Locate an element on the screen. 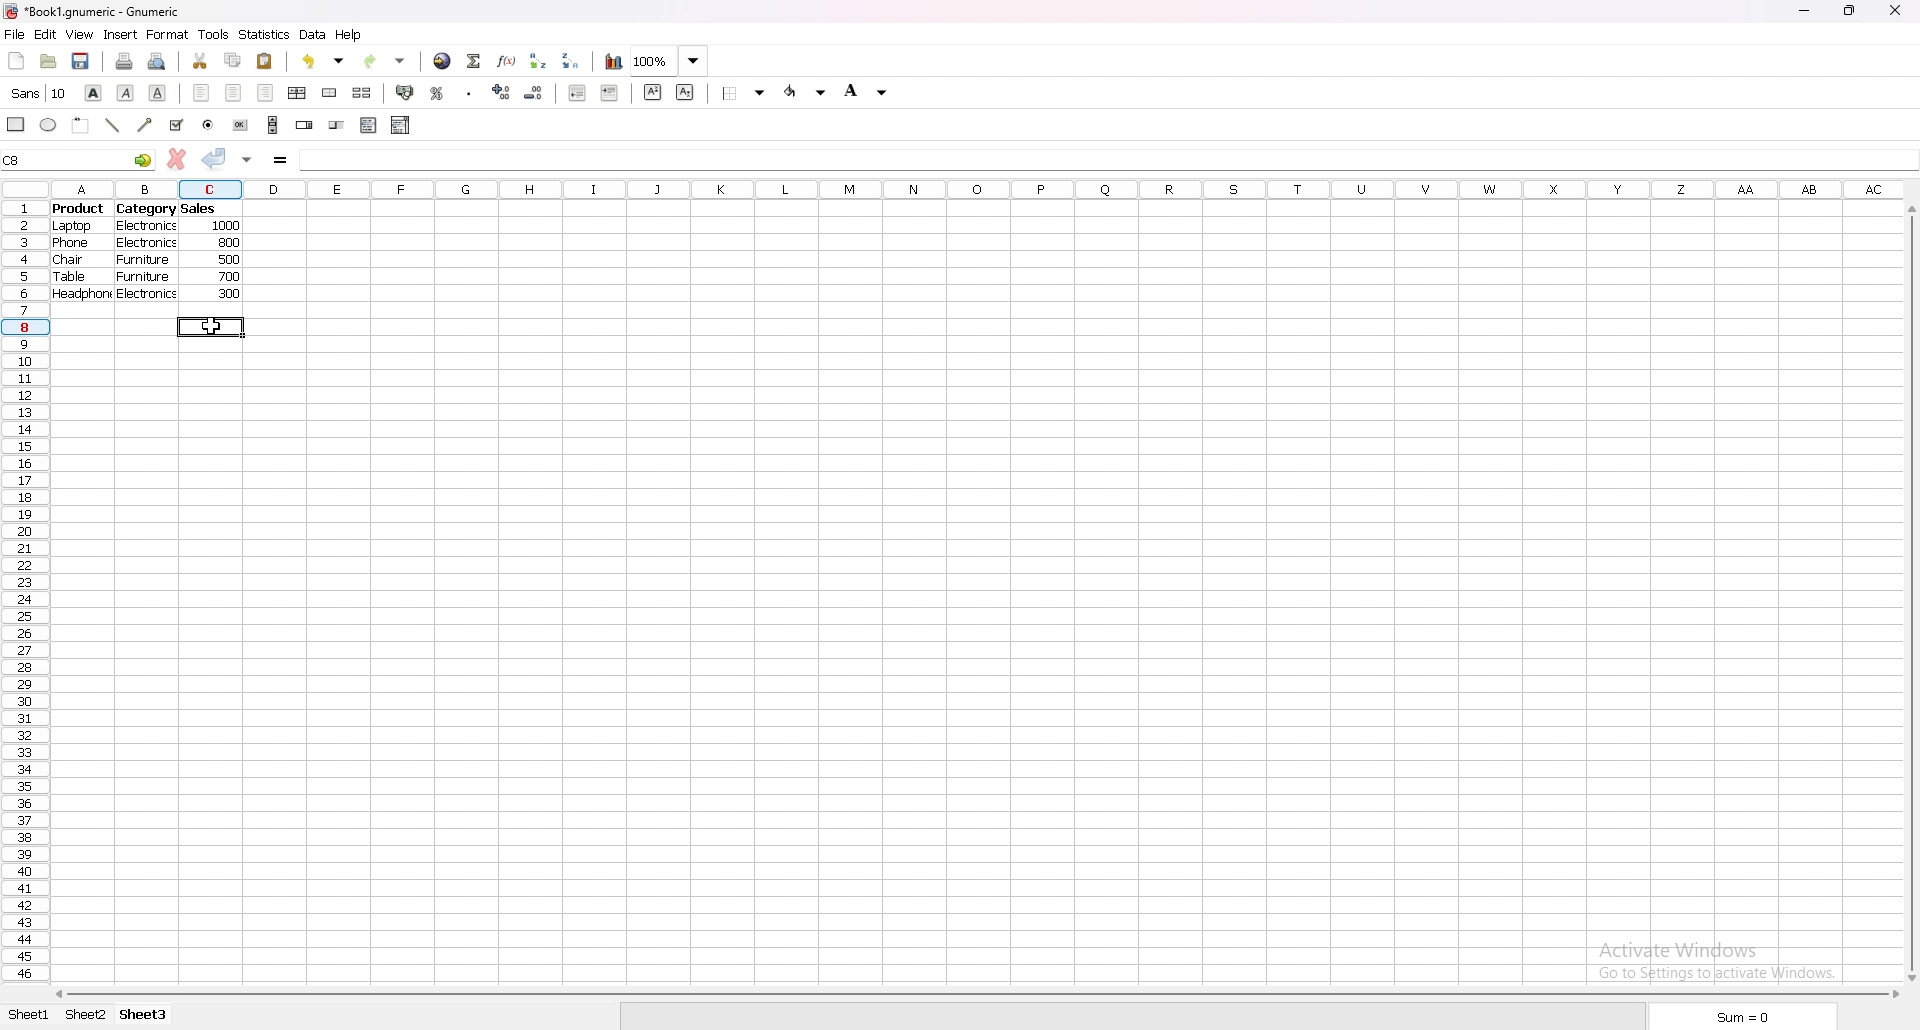  sheet 3 is located at coordinates (144, 1016).